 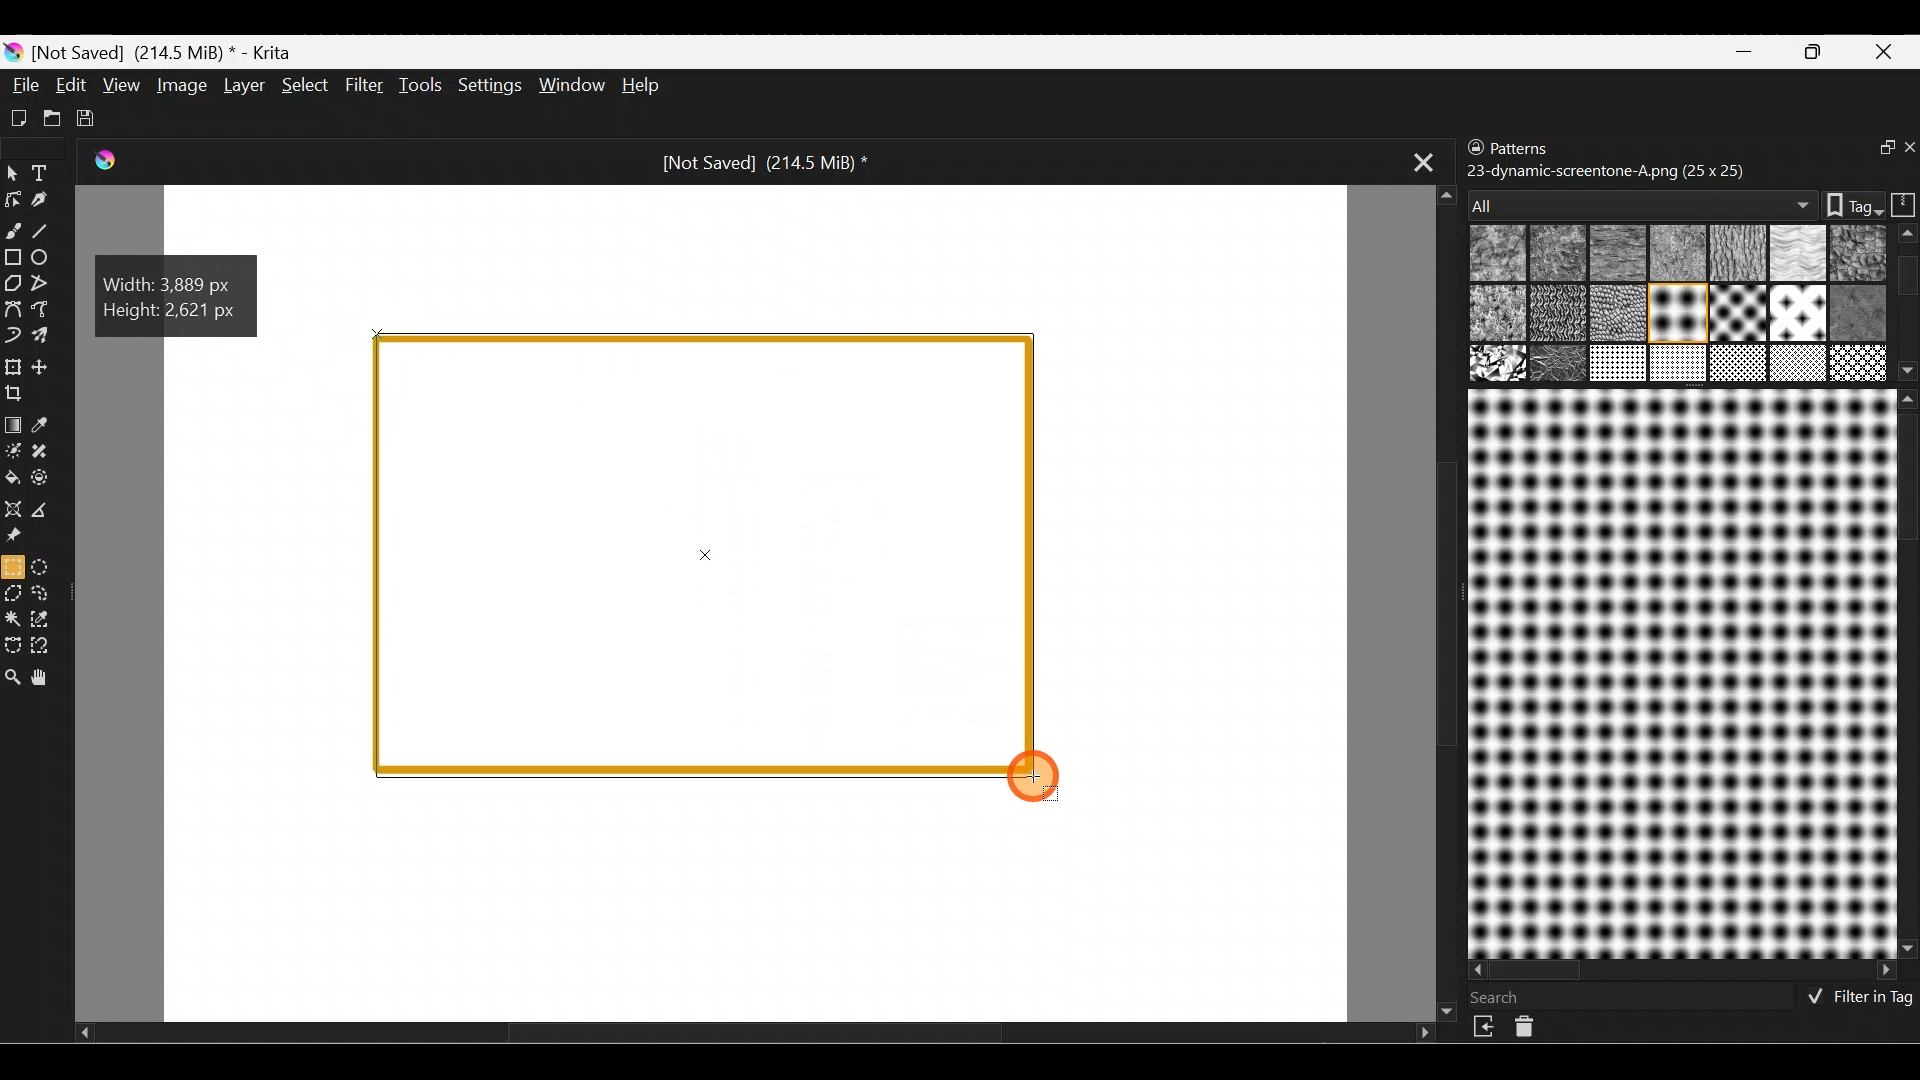 I want to click on 16 Texture_woody.png, so click(x=1620, y=365).